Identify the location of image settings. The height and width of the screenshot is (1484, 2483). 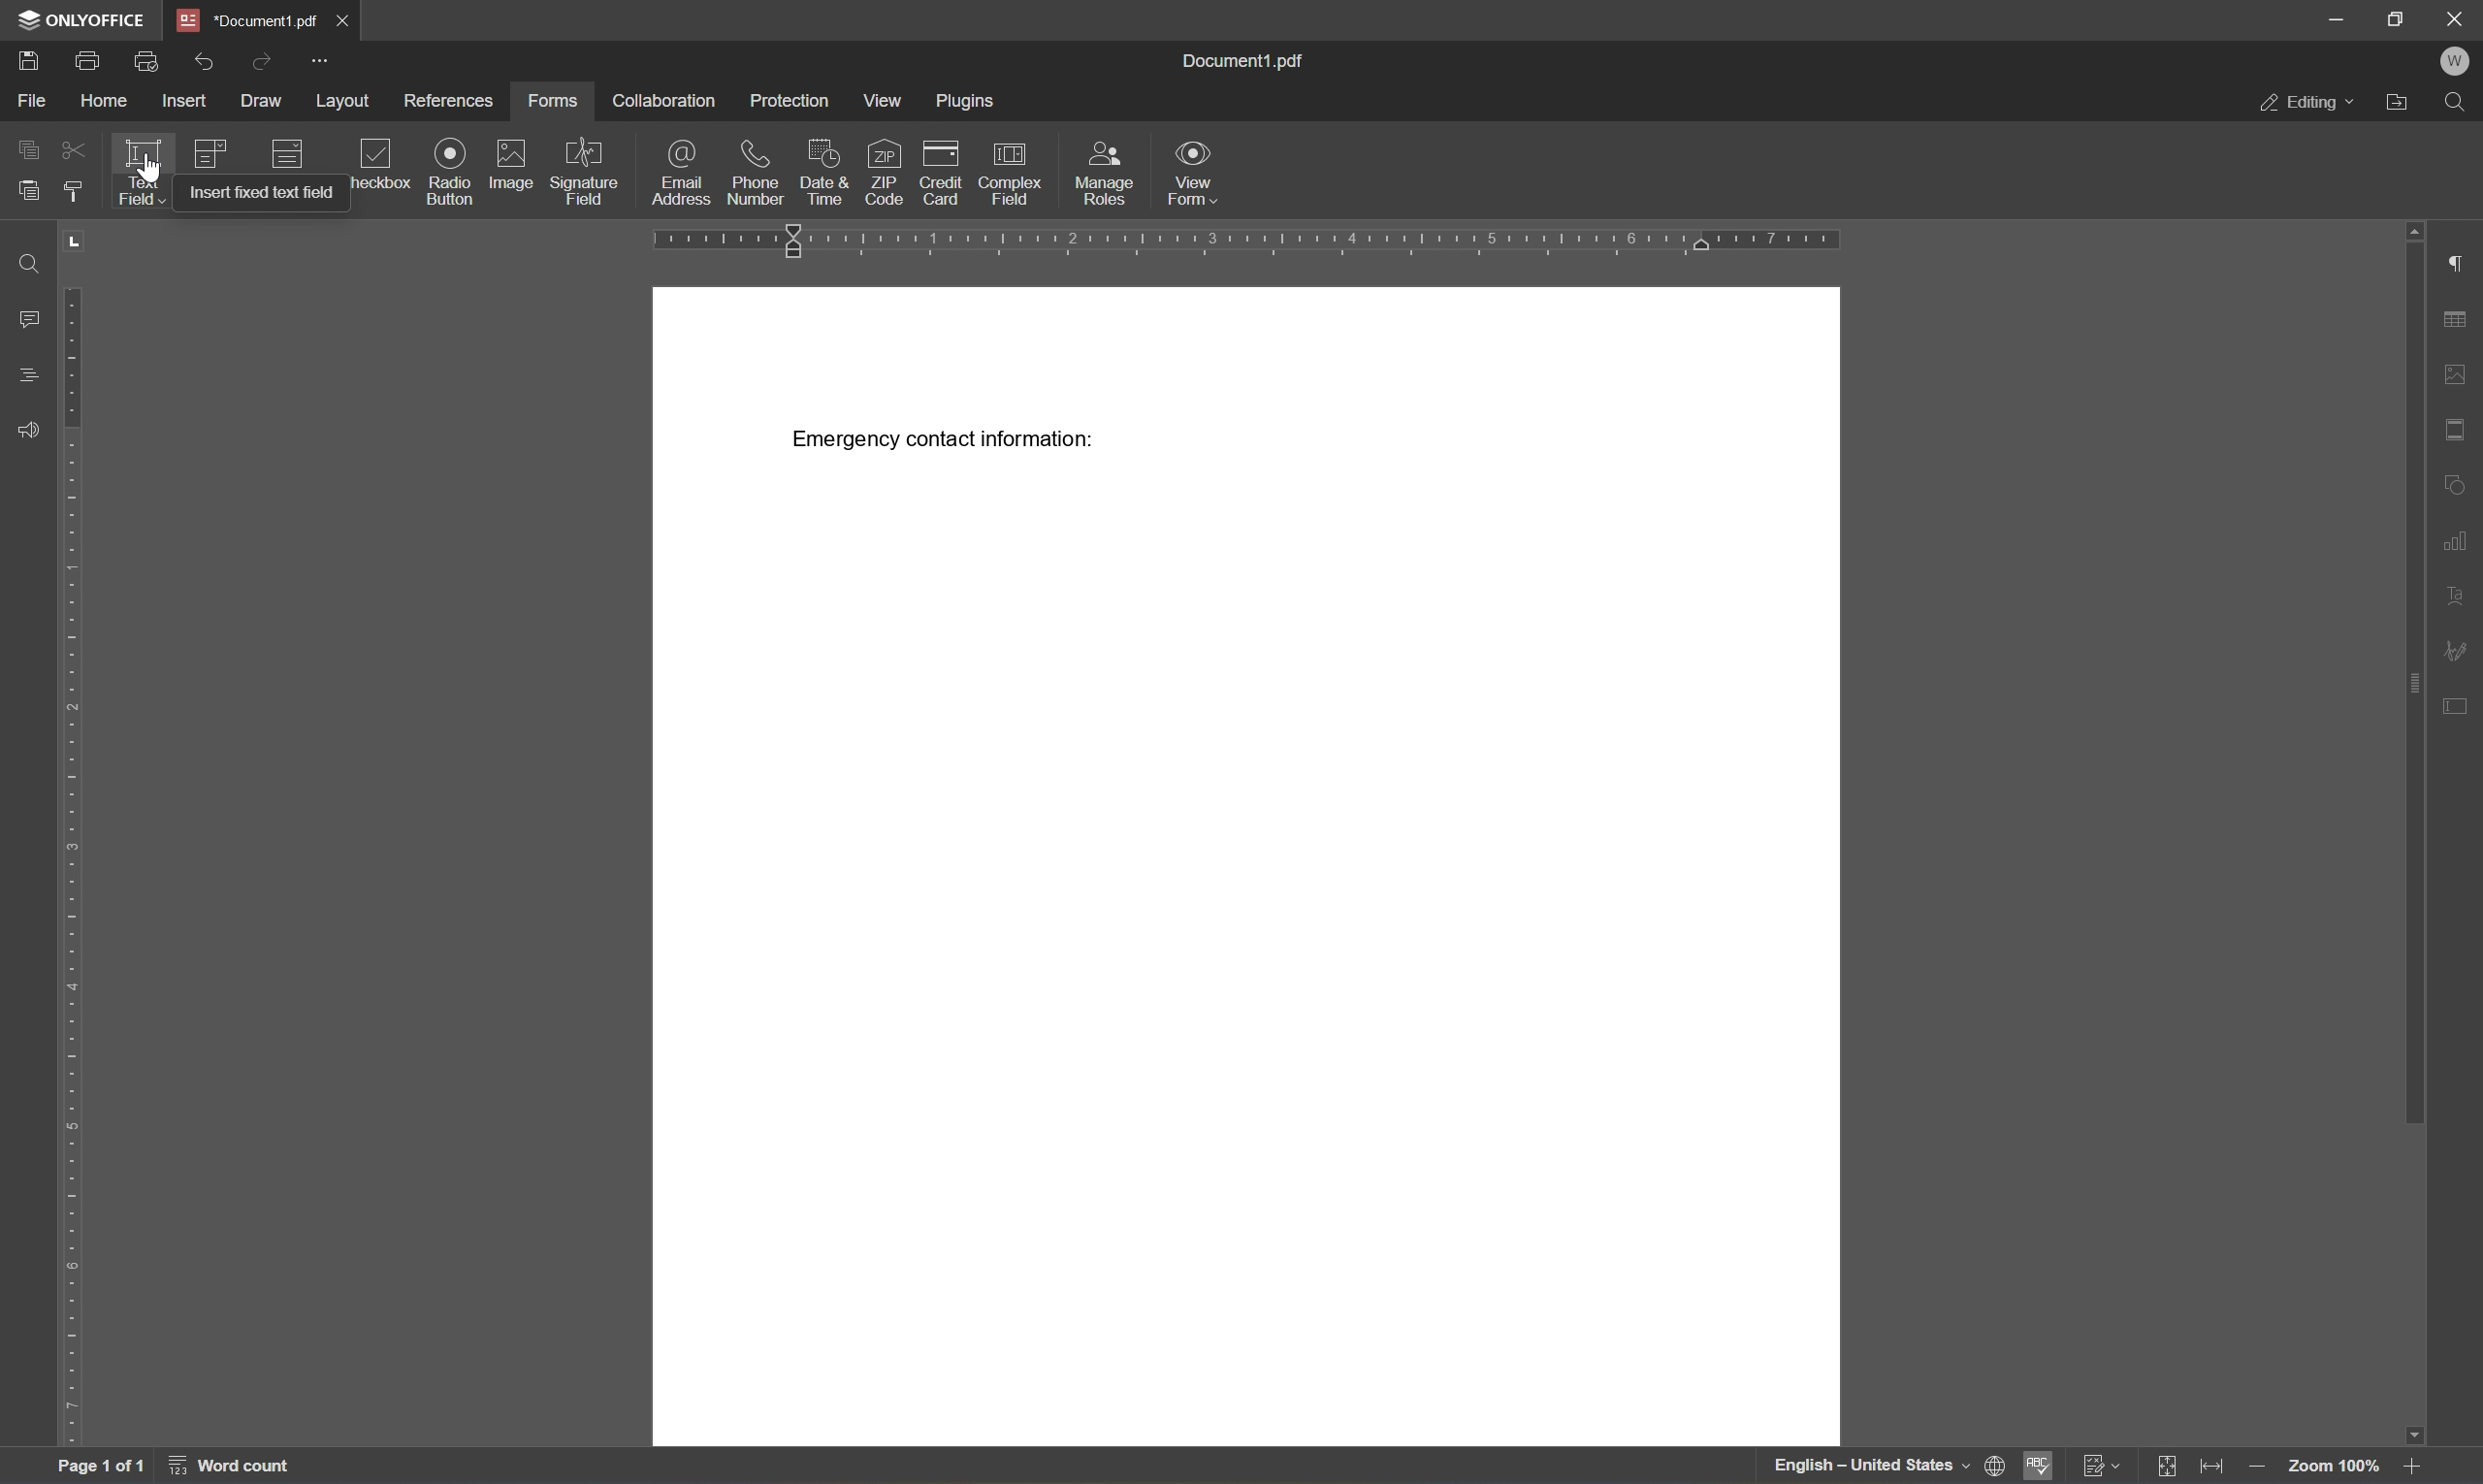
(2461, 366).